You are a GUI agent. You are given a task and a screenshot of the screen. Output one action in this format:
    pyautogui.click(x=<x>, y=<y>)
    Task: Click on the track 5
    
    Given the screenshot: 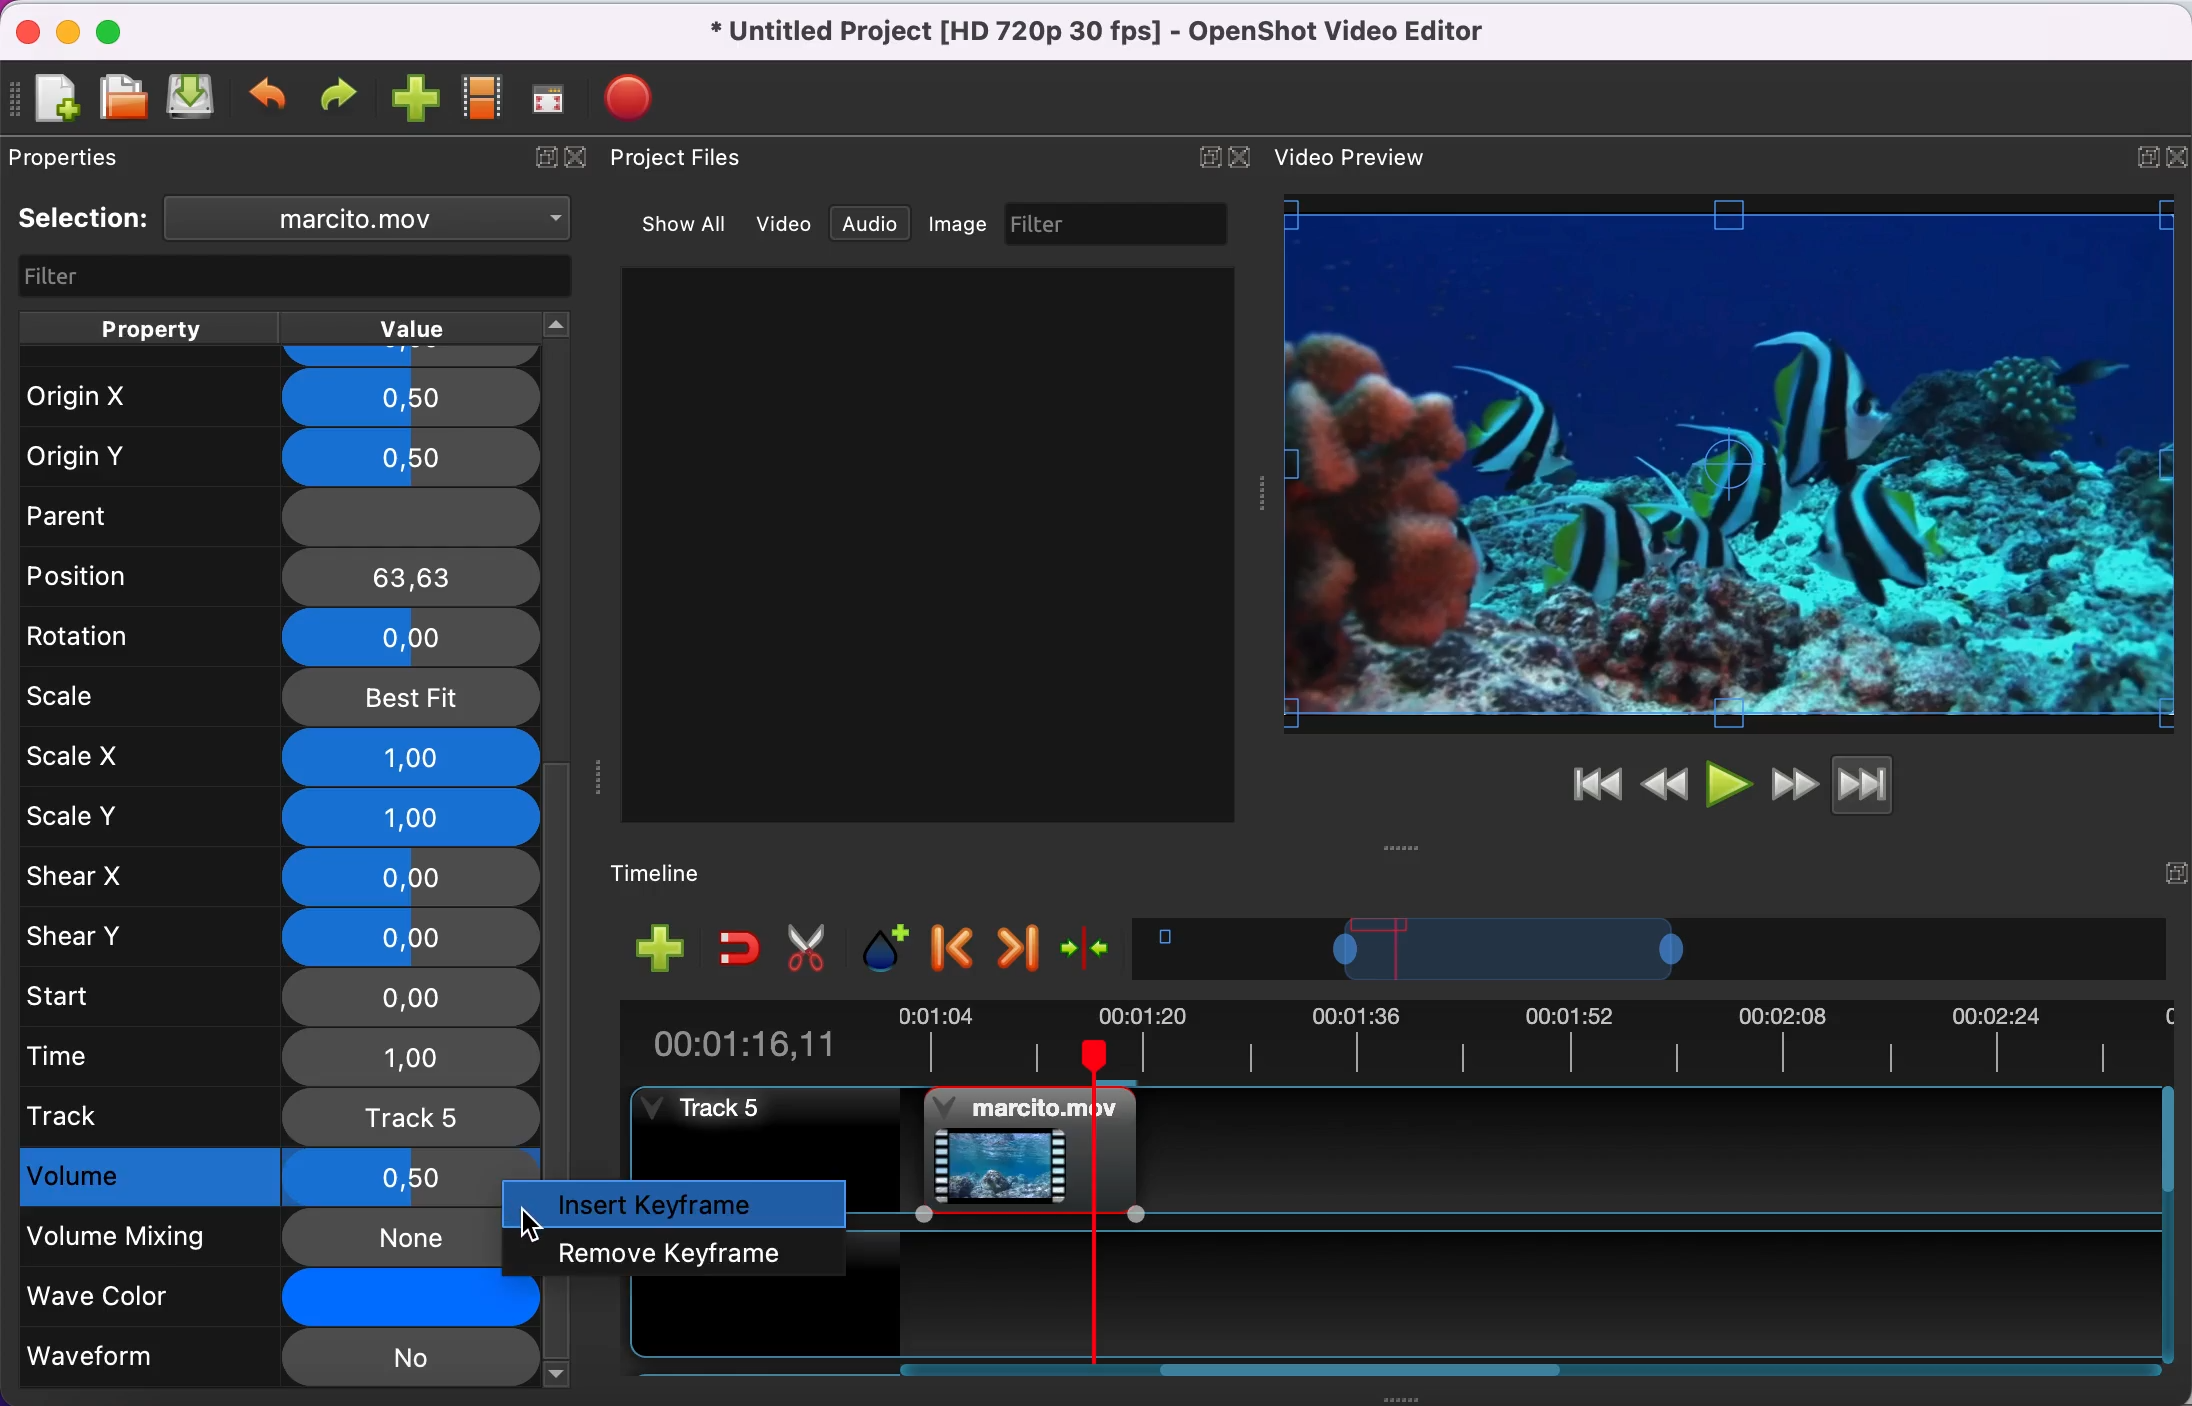 What is the action you would take?
    pyautogui.click(x=1017, y=1148)
    